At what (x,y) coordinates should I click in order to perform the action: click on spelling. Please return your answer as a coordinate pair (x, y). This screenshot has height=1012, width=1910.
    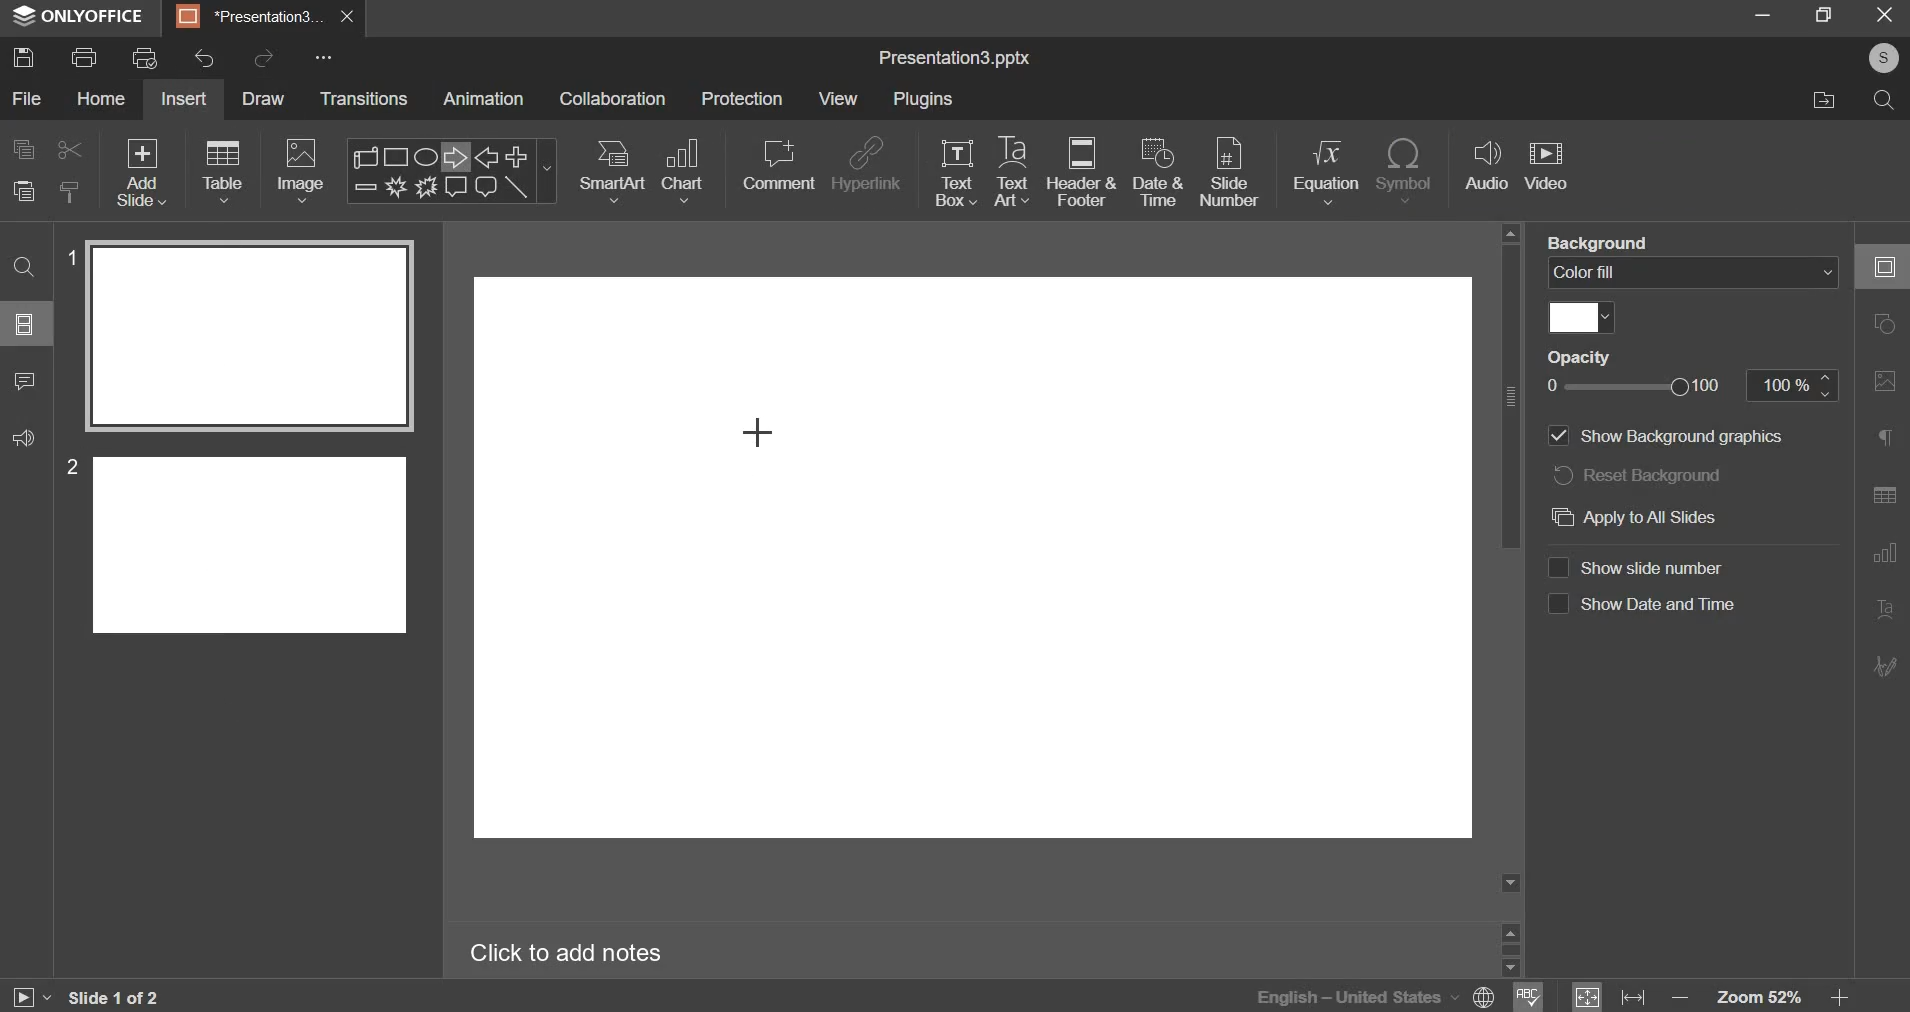
    Looking at the image, I should click on (1528, 995).